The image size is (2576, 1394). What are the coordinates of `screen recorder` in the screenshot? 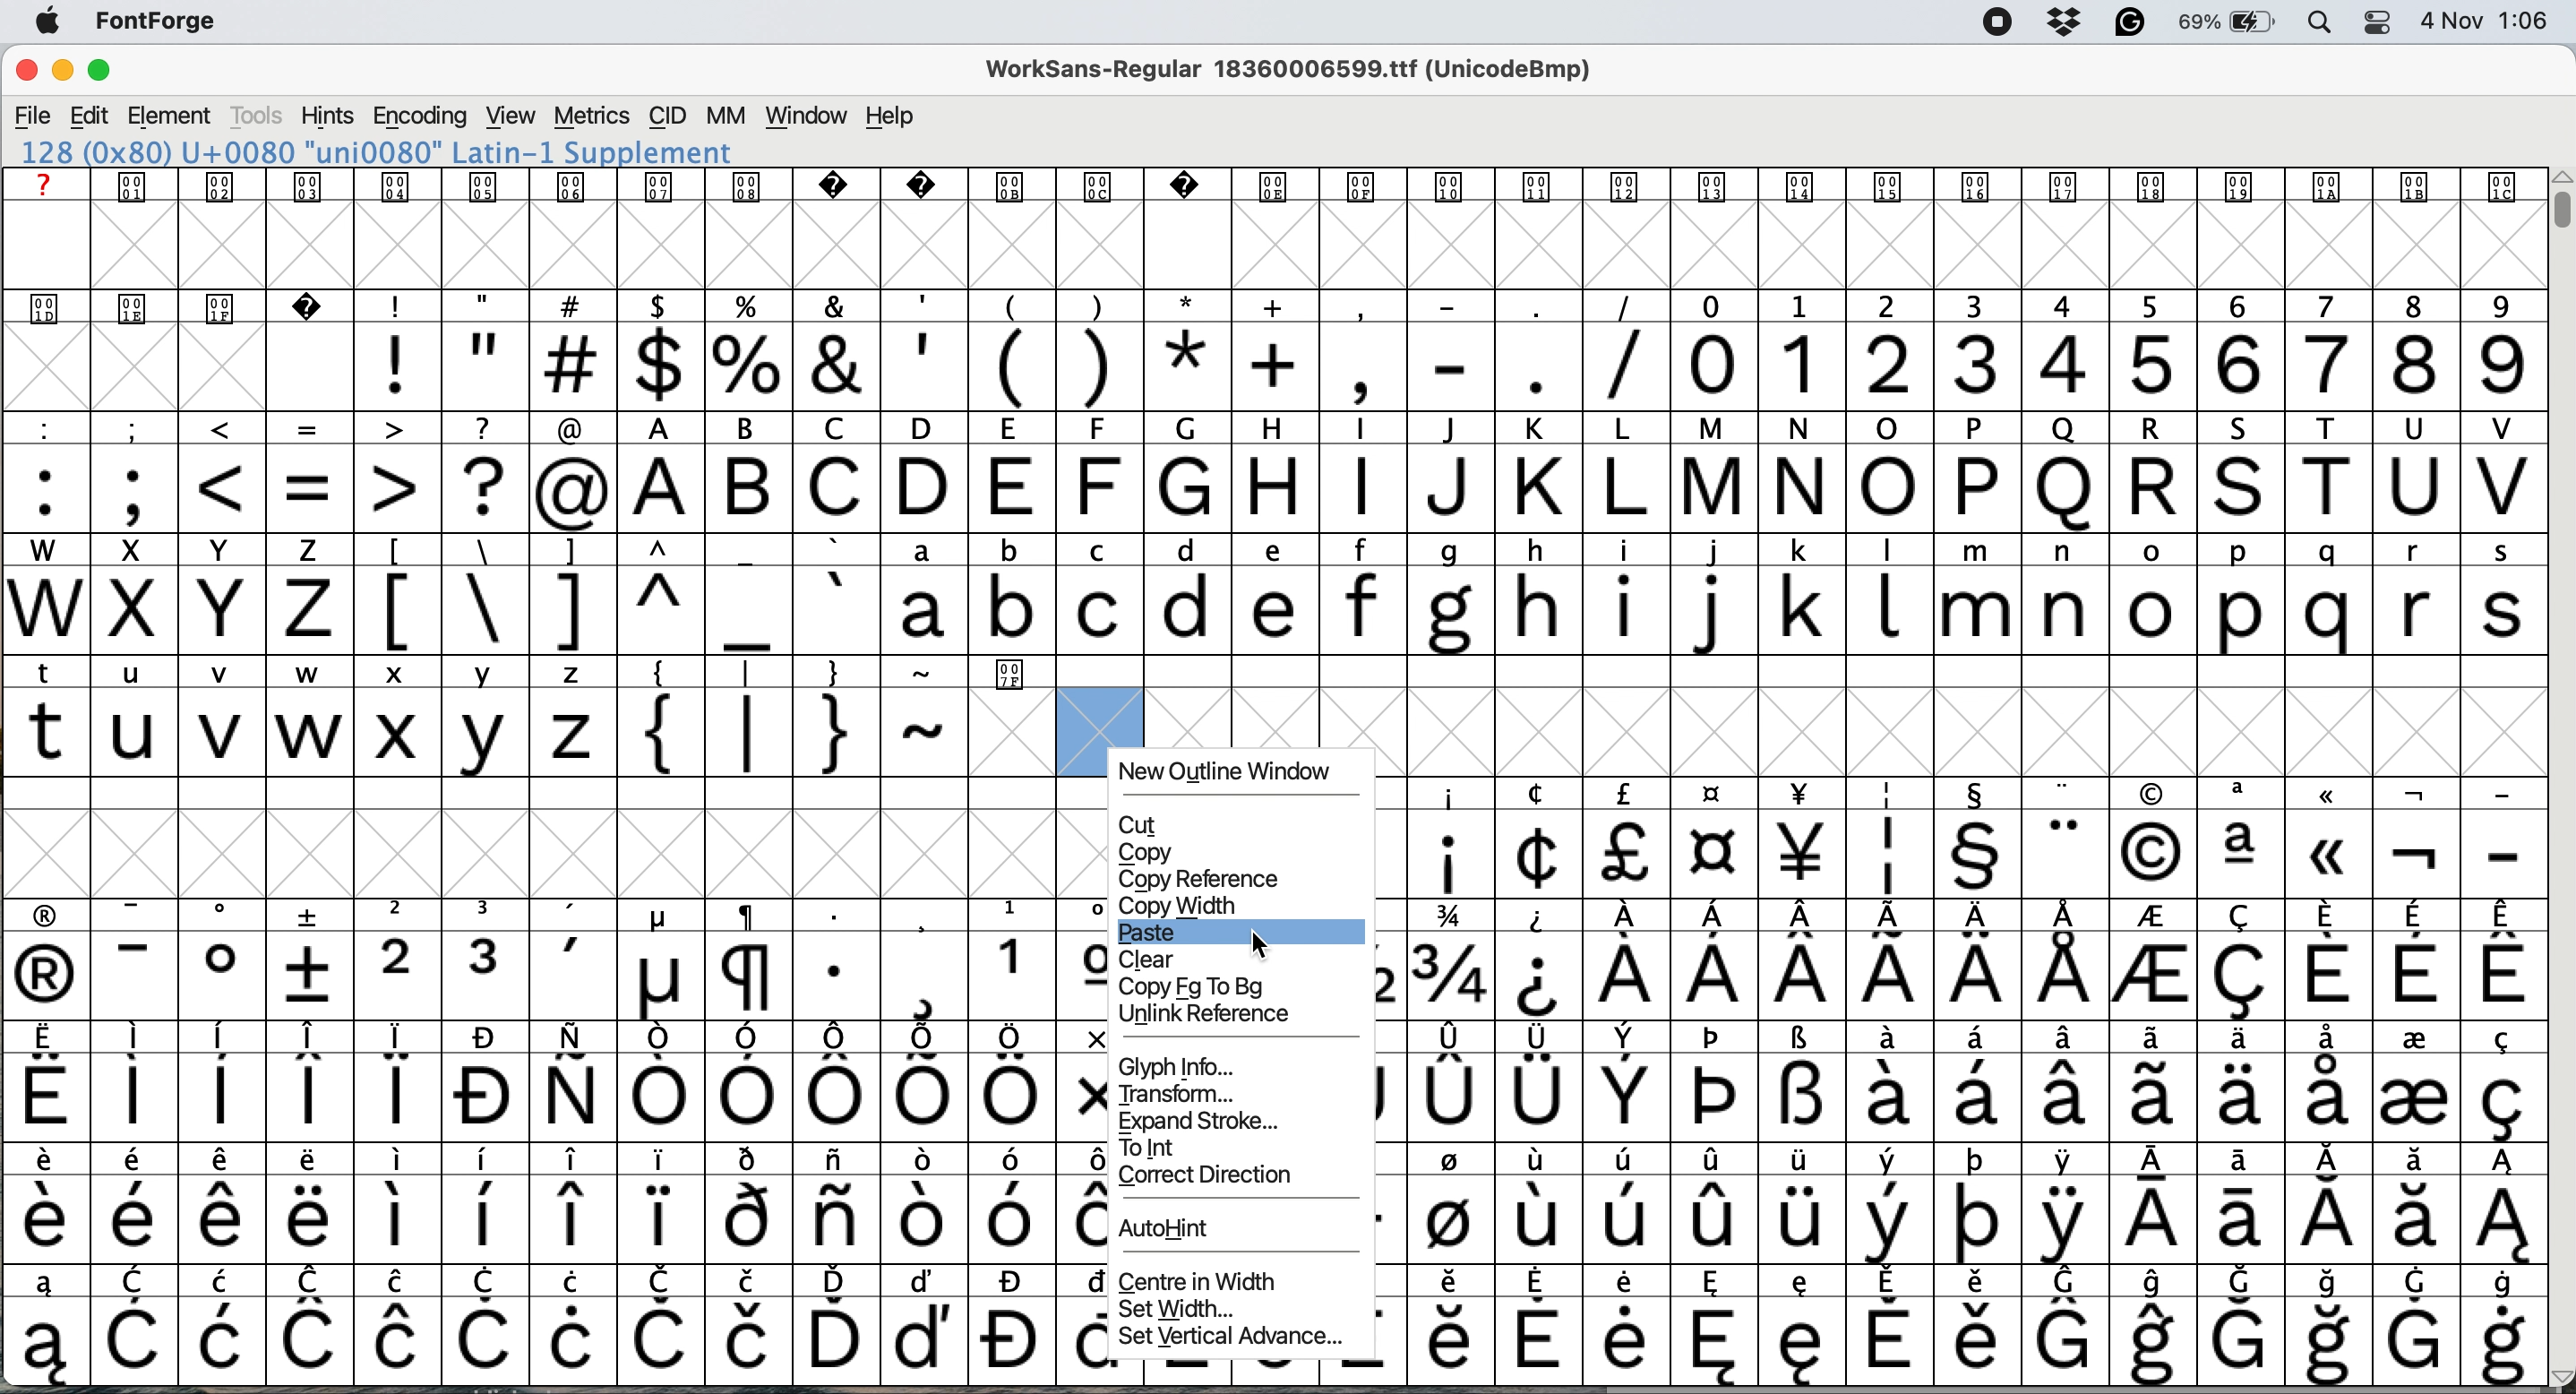 It's located at (1990, 23).